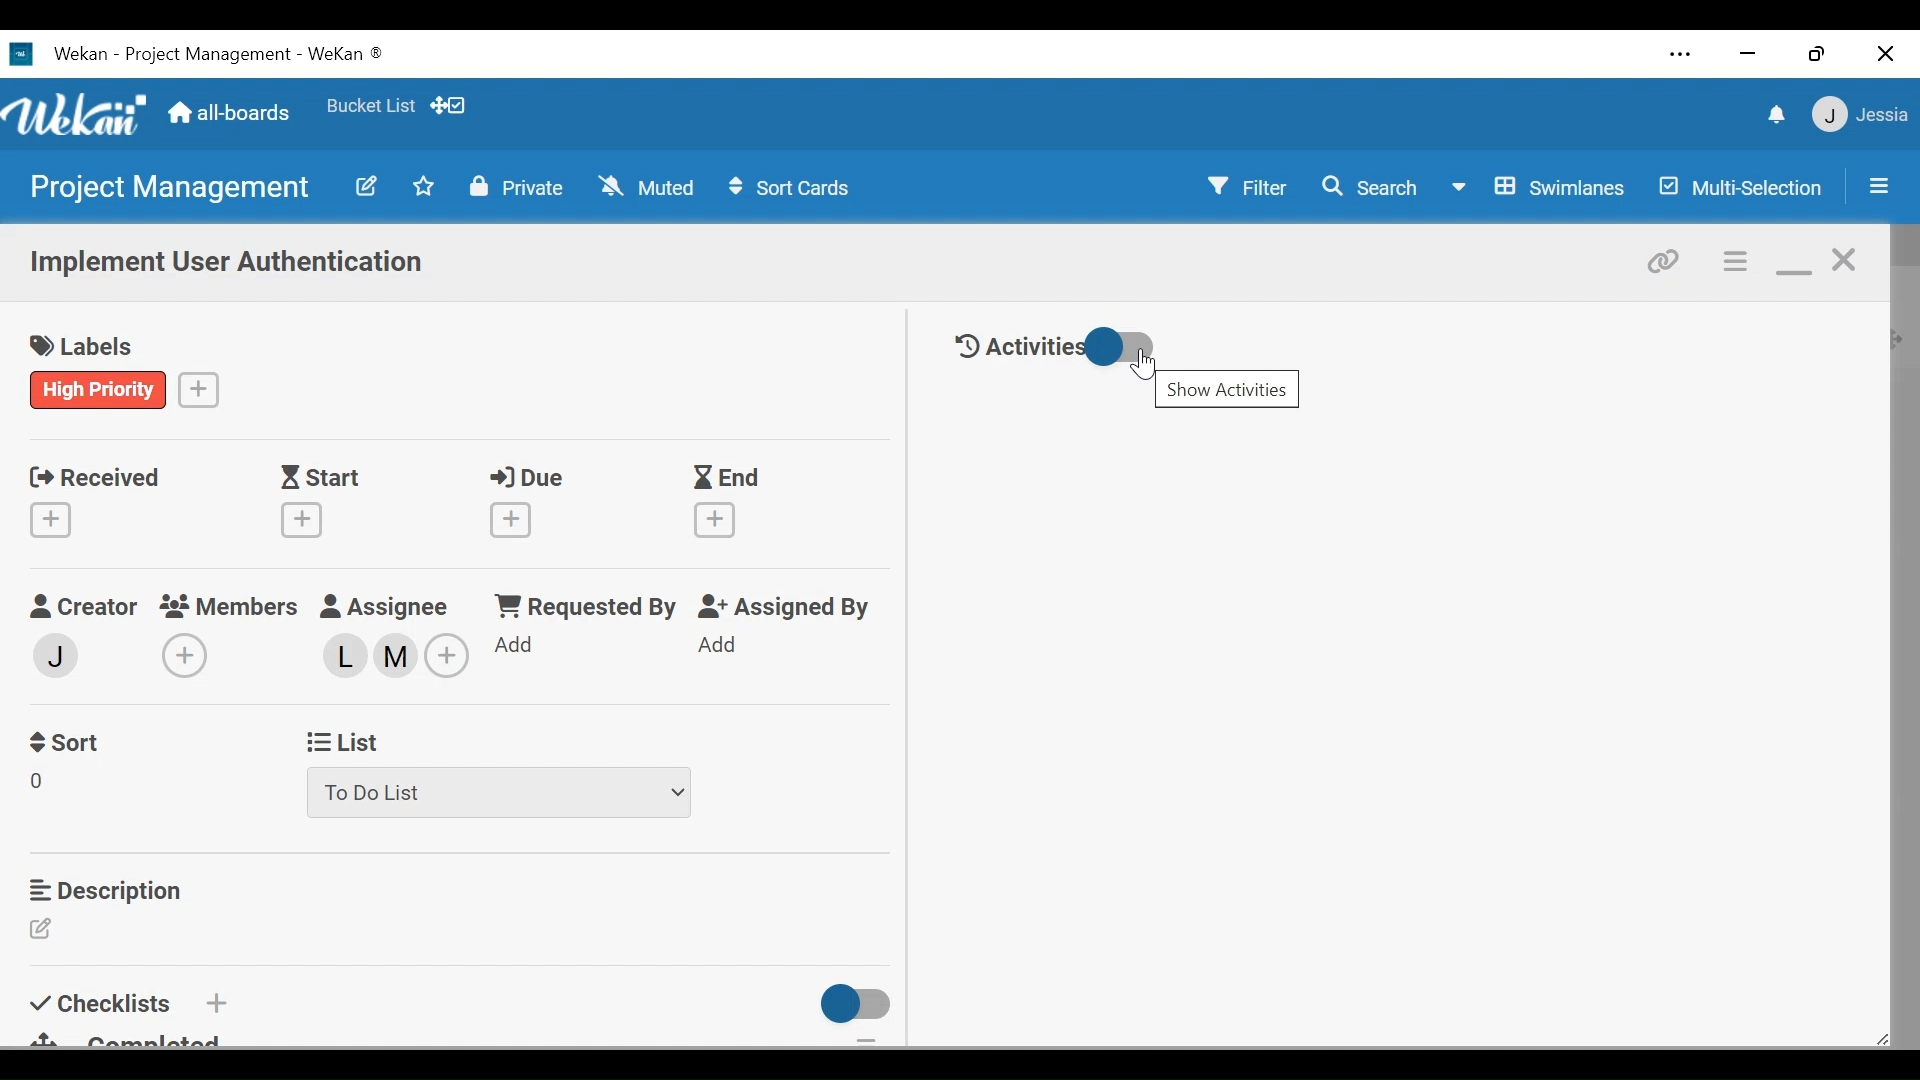 The image size is (1920, 1080). I want to click on Assigned members, so click(347, 656).